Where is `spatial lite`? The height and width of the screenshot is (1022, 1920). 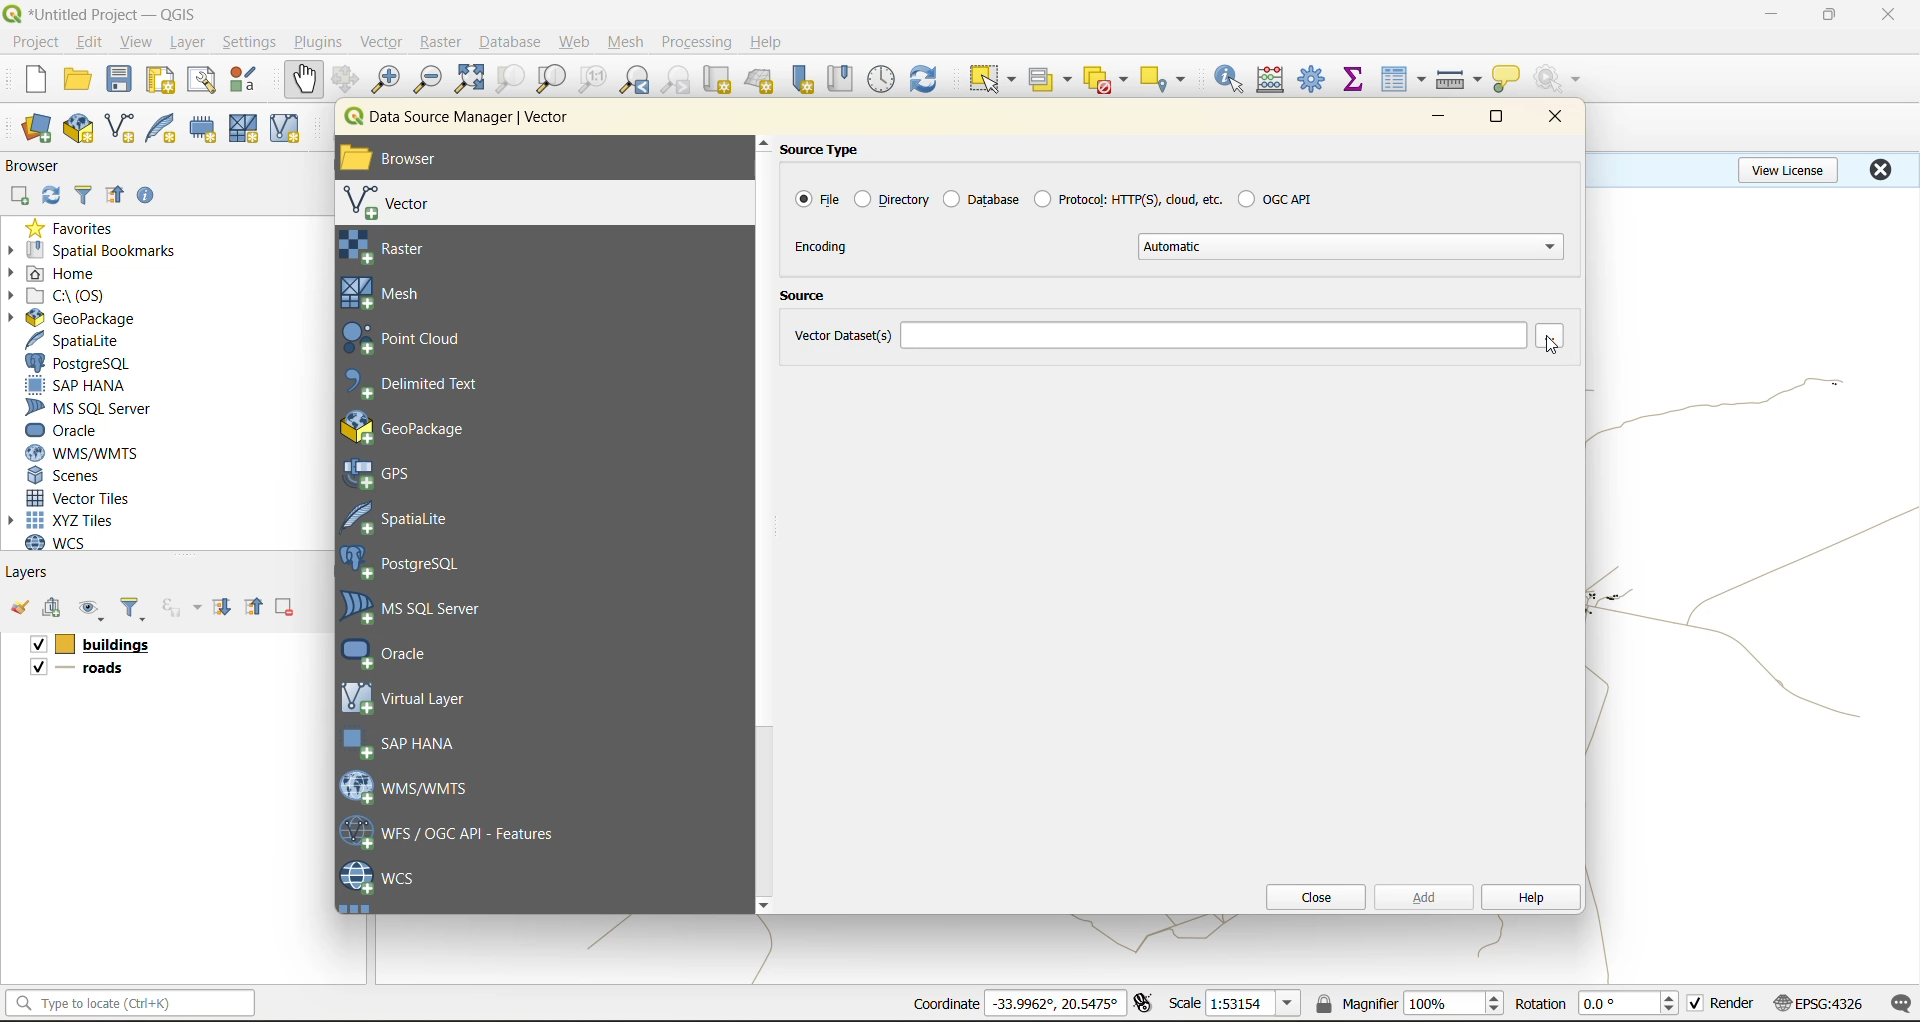
spatial lite is located at coordinates (413, 516).